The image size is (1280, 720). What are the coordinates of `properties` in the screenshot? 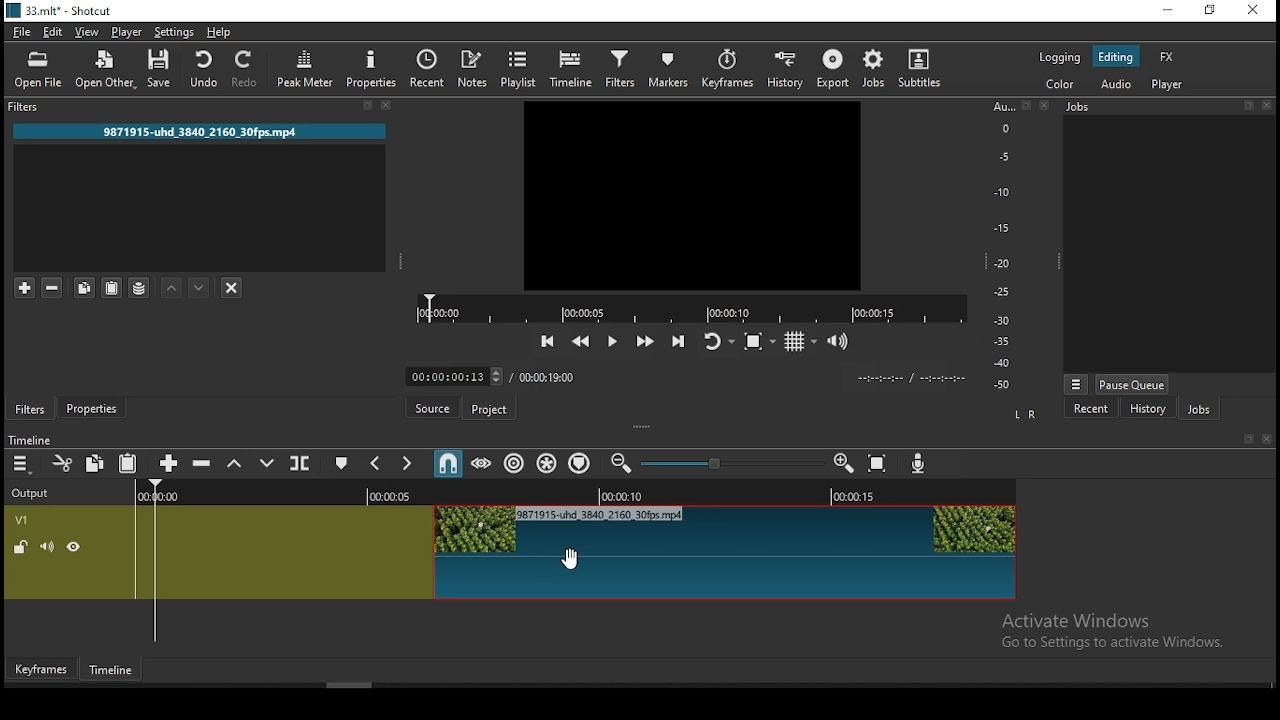 It's located at (96, 408).